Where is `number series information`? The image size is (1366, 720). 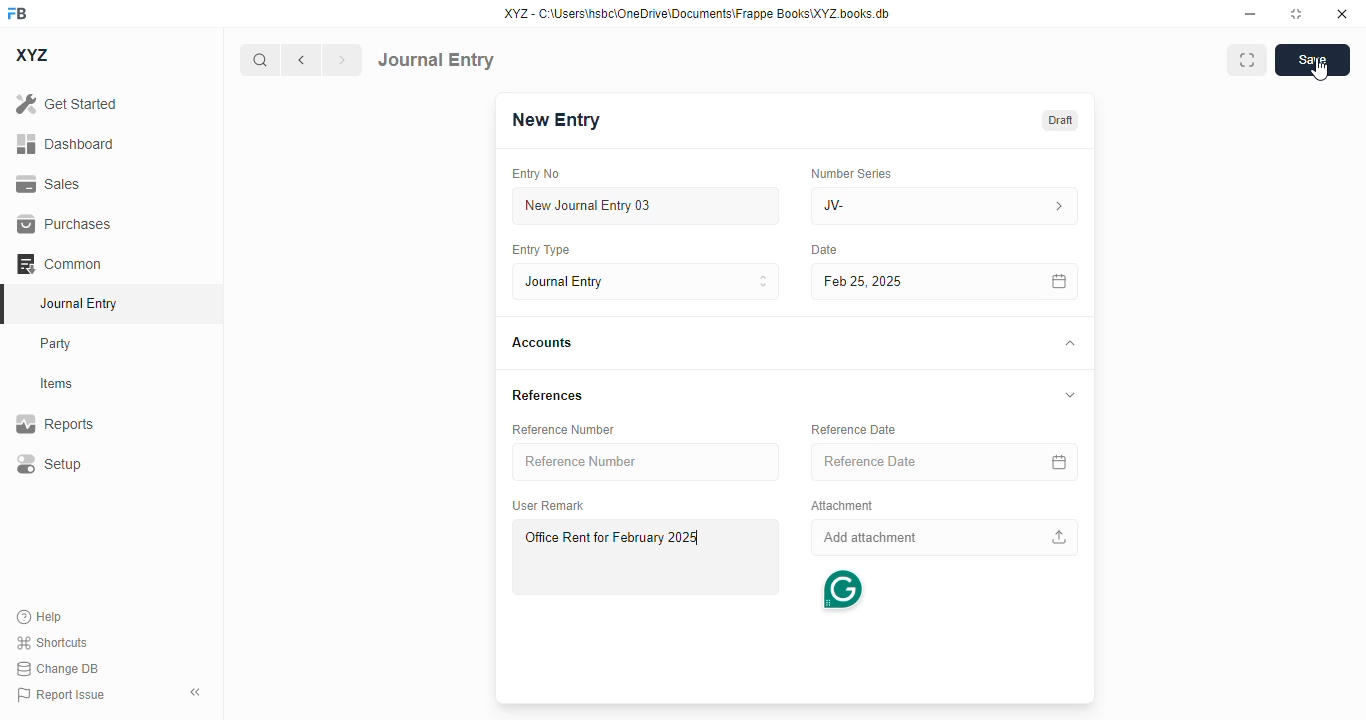
number series information is located at coordinates (1062, 207).